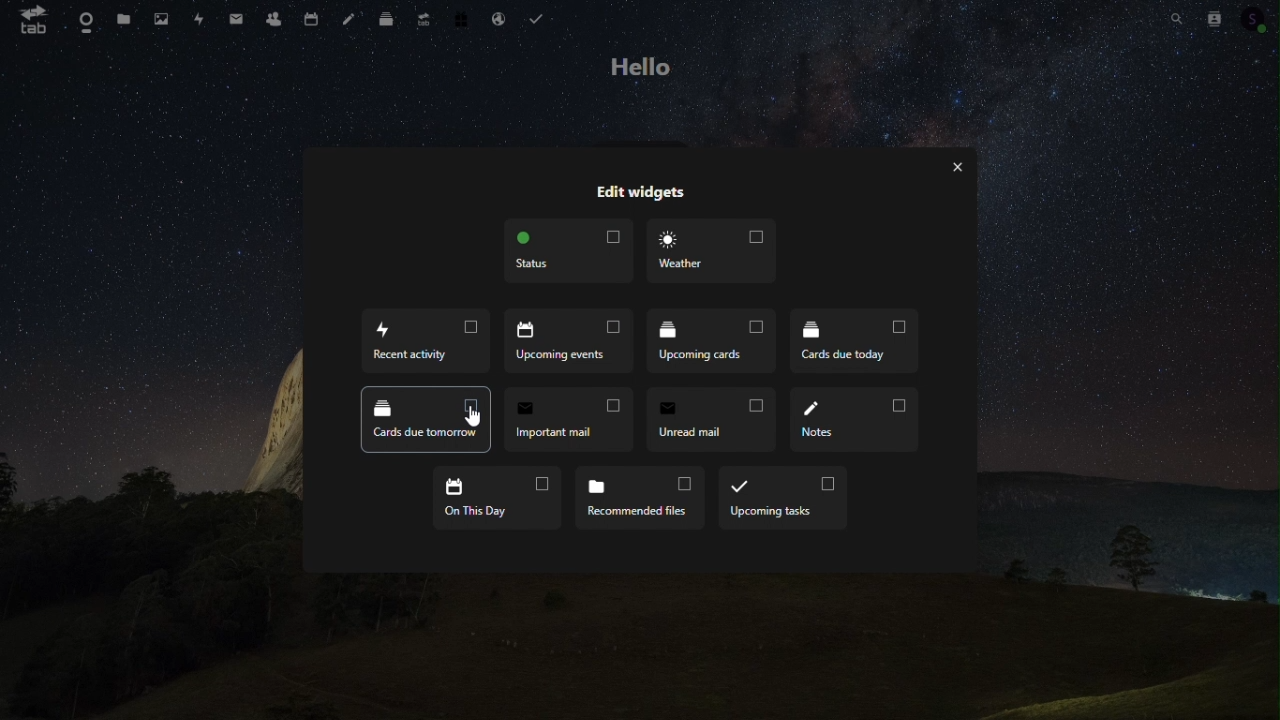  What do you see at coordinates (710, 253) in the screenshot?
I see `Weather` at bounding box center [710, 253].